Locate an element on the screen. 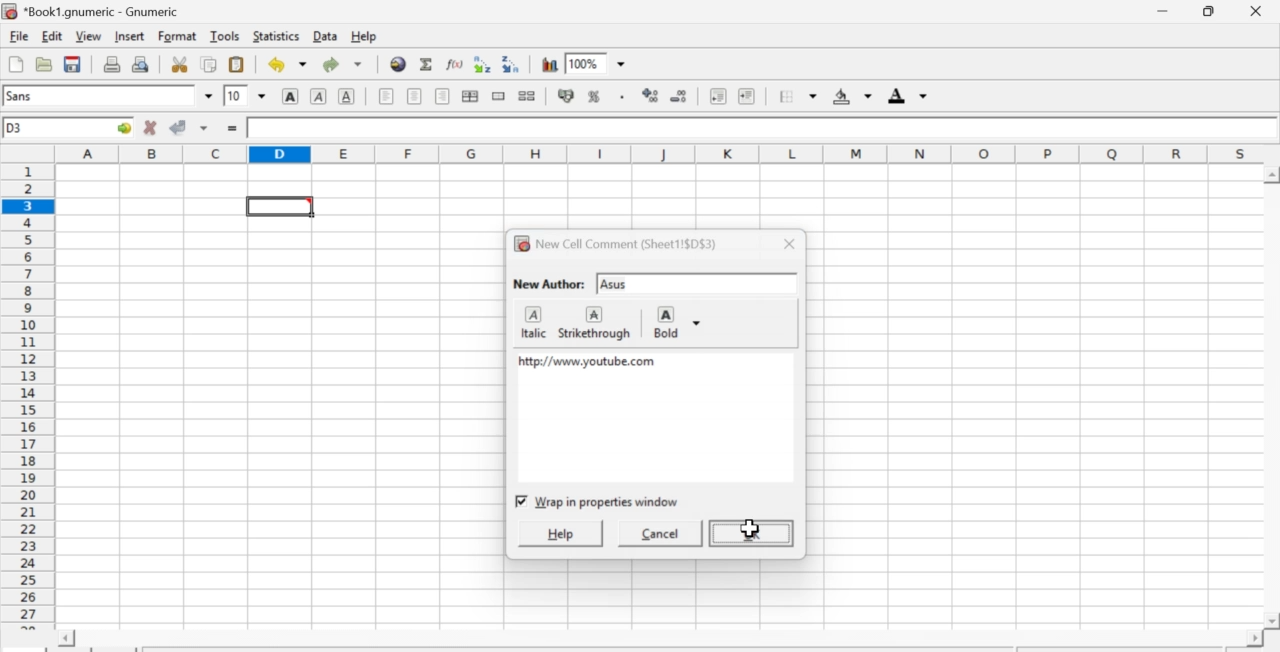  New Author: is located at coordinates (549, 284).